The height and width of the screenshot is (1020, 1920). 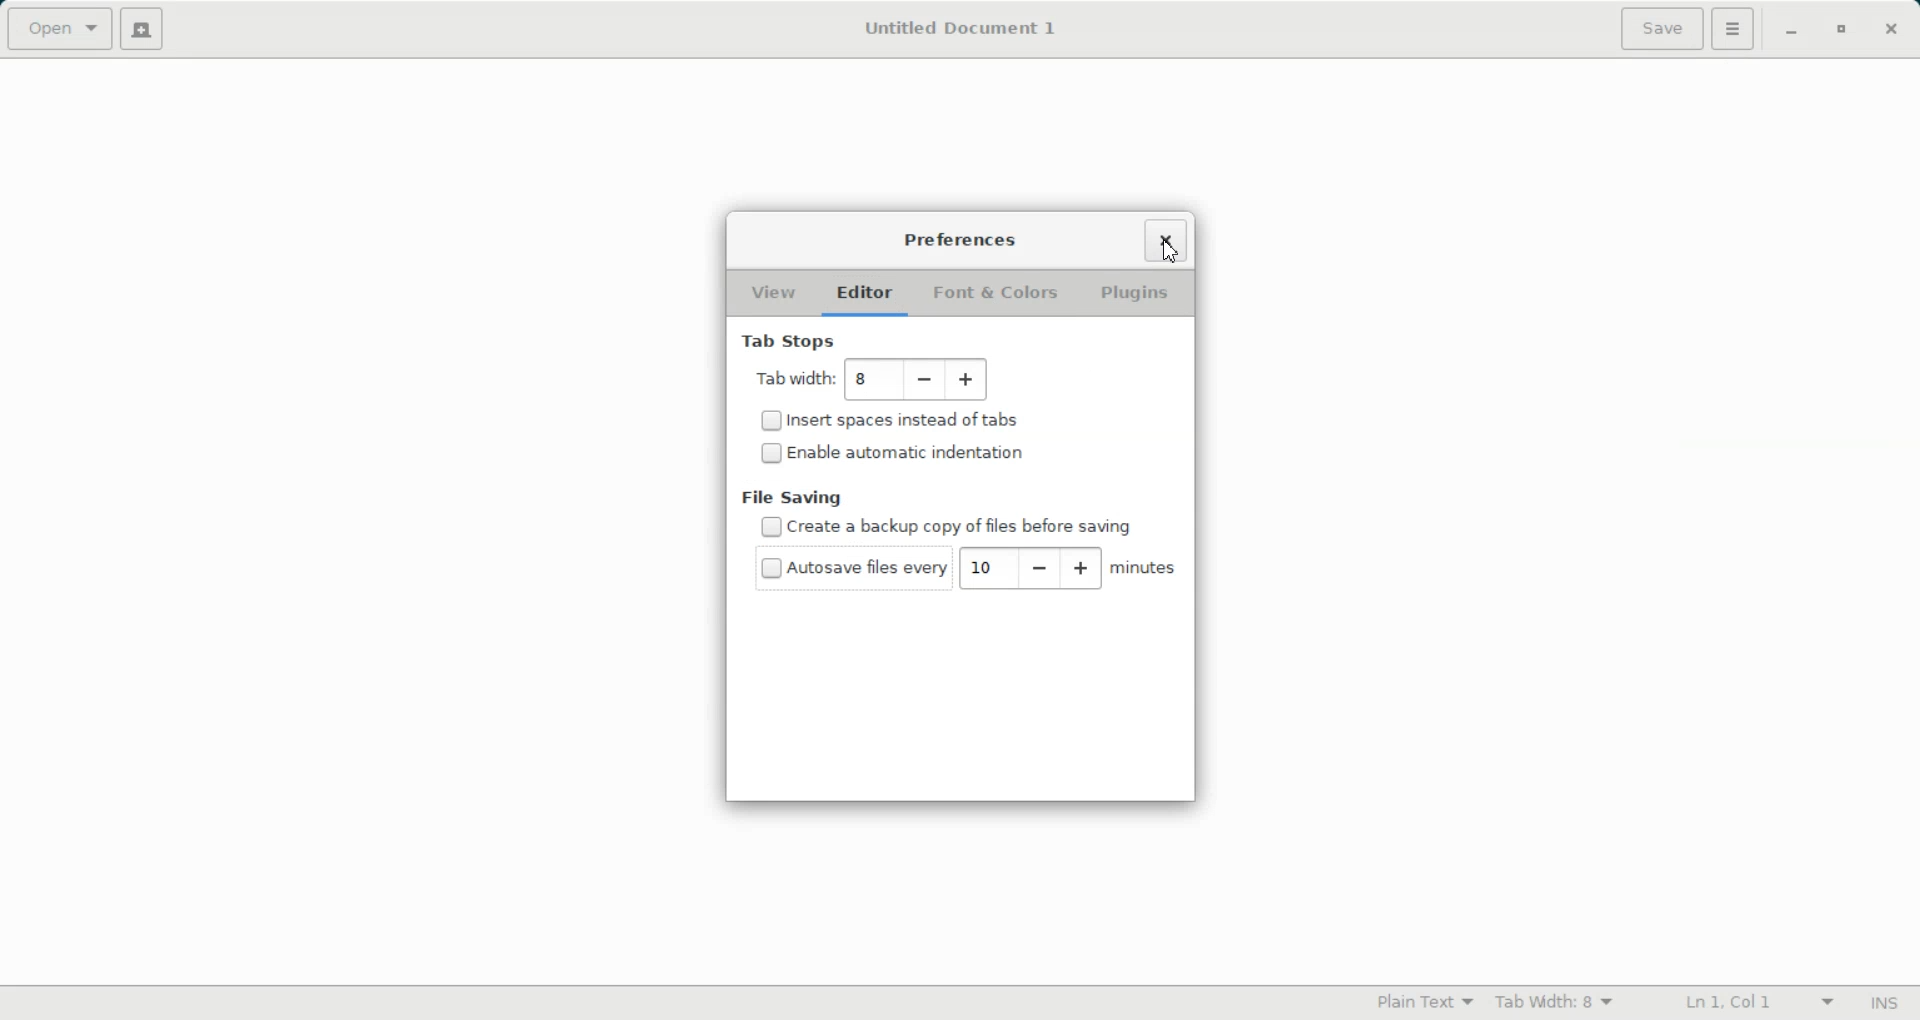 What do you see at coordinates (1143, 569) in the screenshot?
I see `Minutes` at bounding box center [1143, 569].